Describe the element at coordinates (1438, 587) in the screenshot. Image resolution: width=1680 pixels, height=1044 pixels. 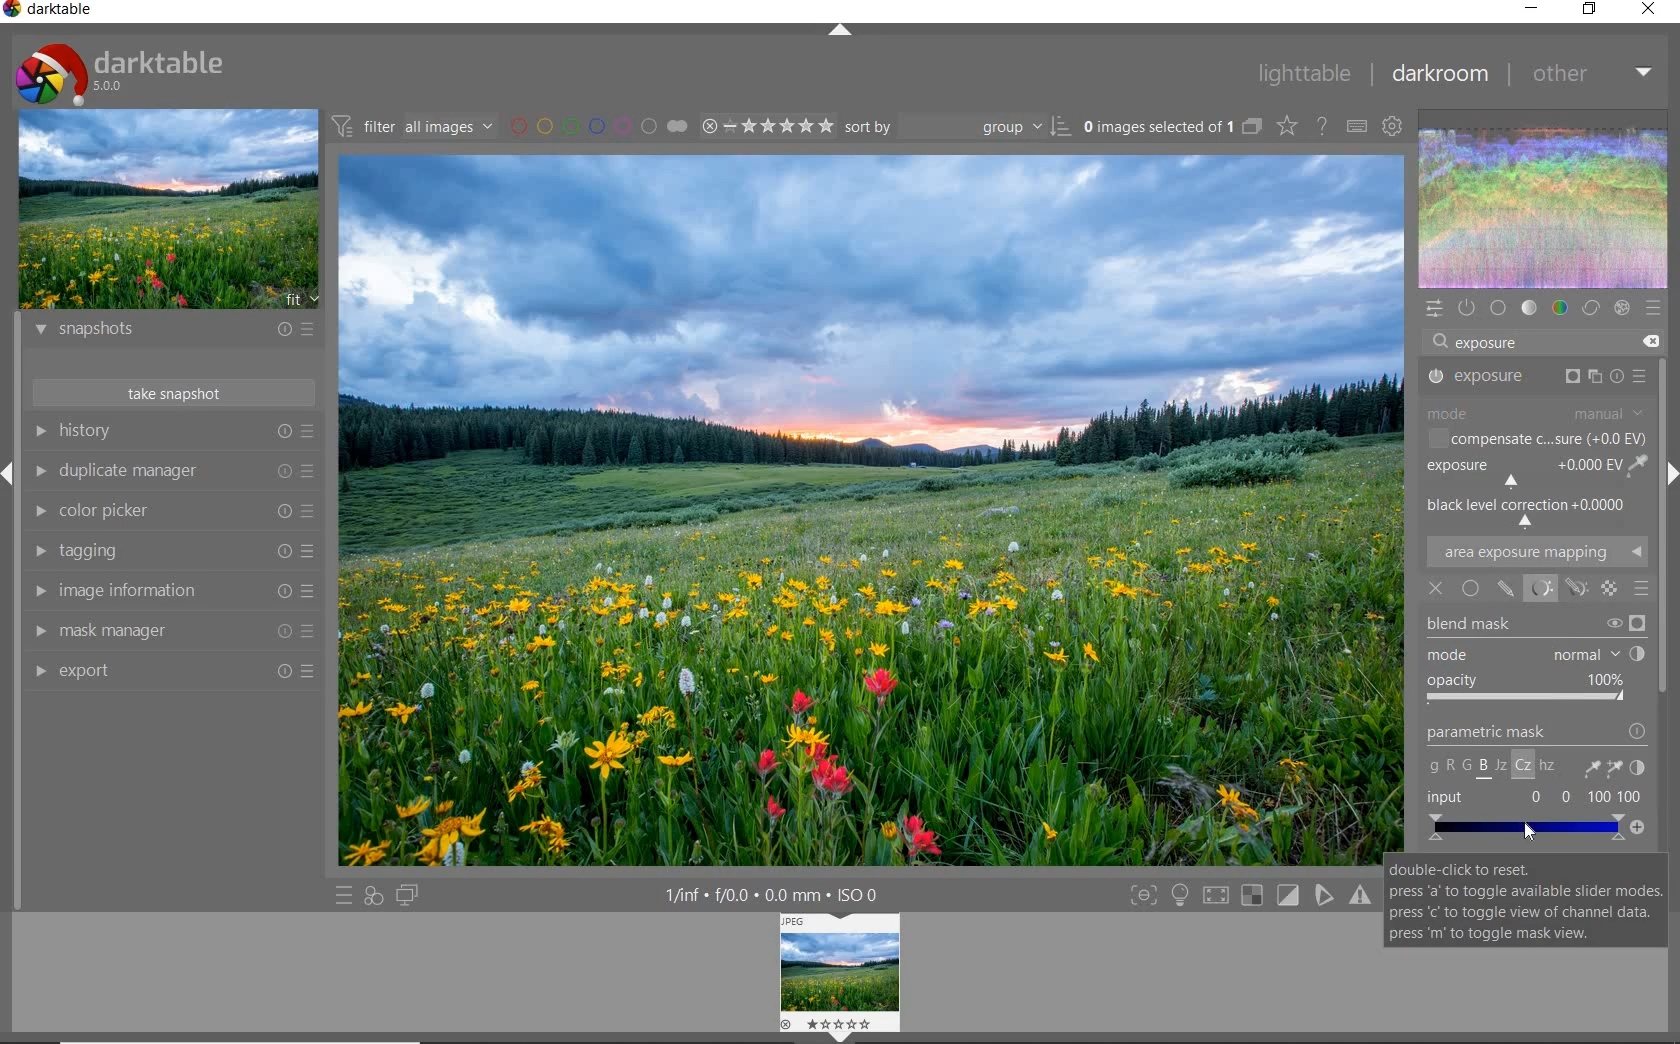
I see `OFF` at that location.